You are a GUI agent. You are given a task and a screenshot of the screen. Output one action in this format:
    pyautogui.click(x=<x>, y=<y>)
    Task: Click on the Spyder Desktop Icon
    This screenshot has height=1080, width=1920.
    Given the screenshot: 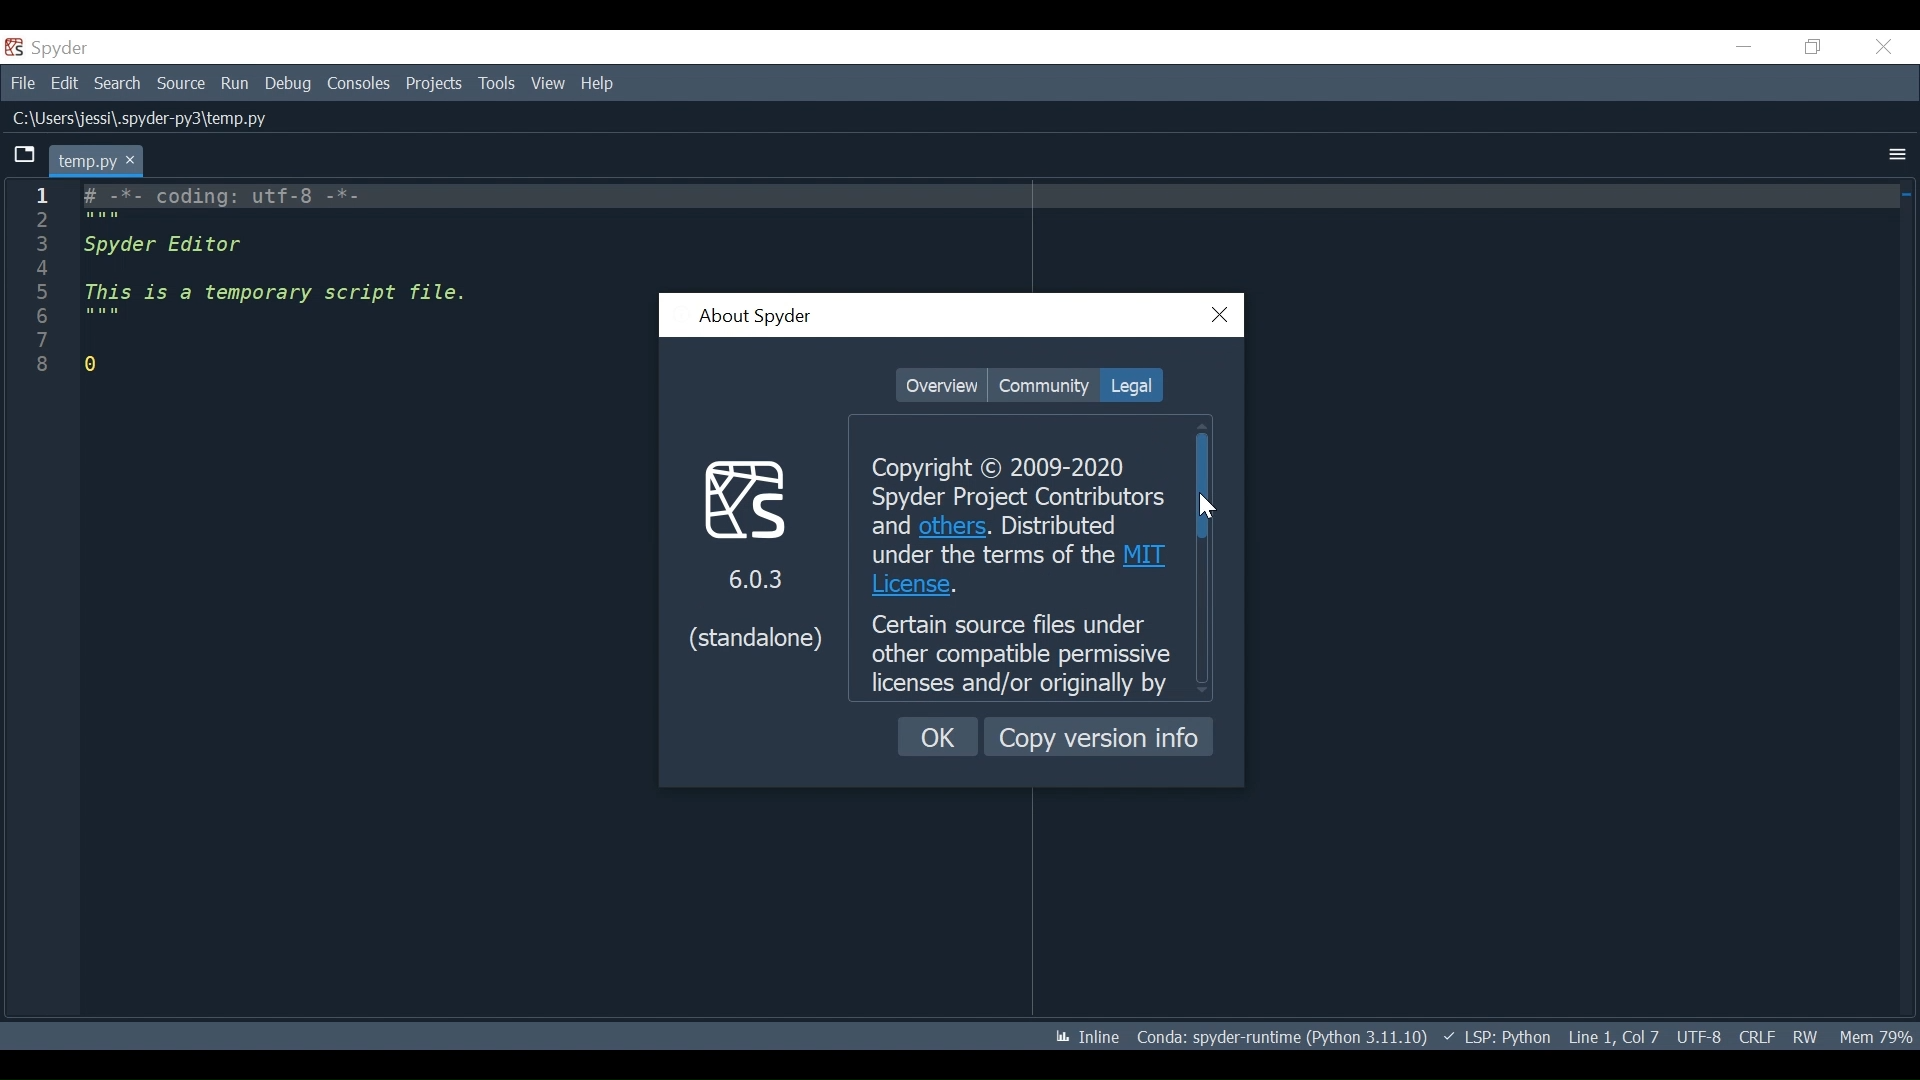 What is the action you would take?
    pyautogui.click(x=51, y=48)
    